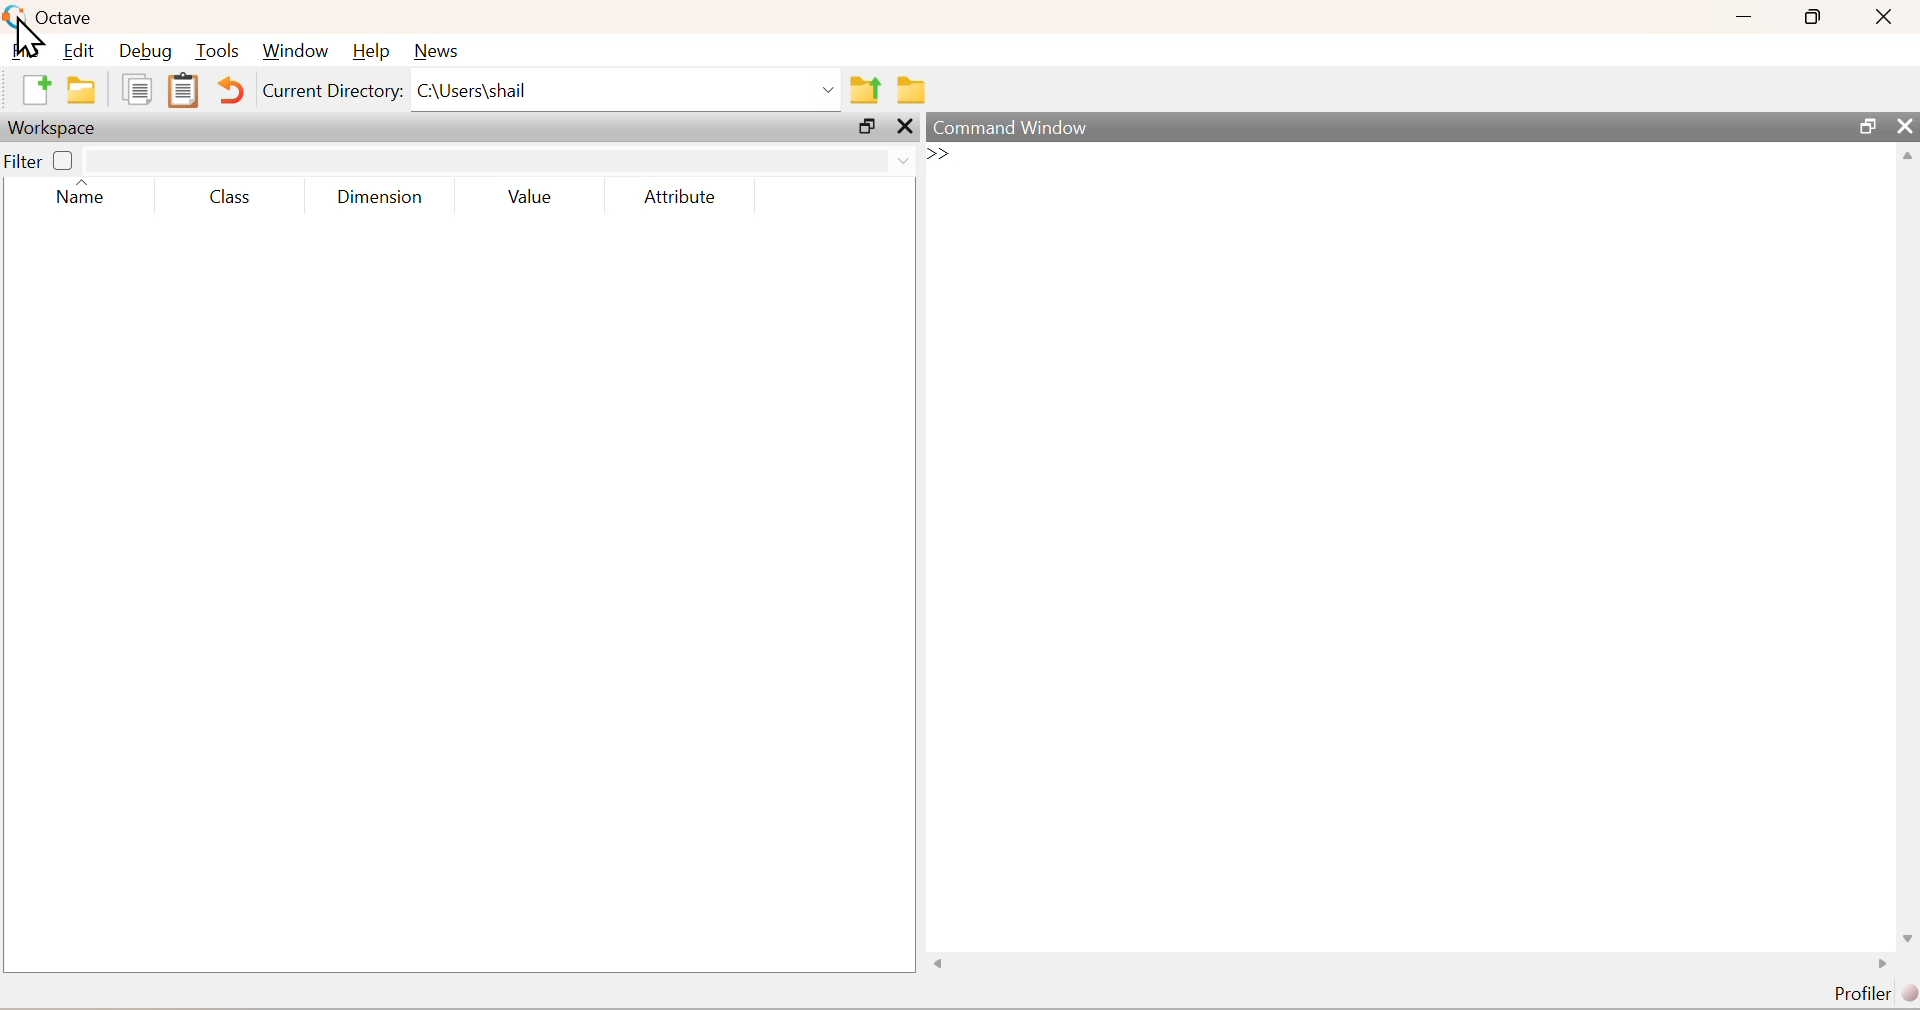 The height and width of the screenshot is (1010, 1920). What do you see at coordinates (531, 197) in the screenshot?
I see `Value` at bounding box center [531, 197].